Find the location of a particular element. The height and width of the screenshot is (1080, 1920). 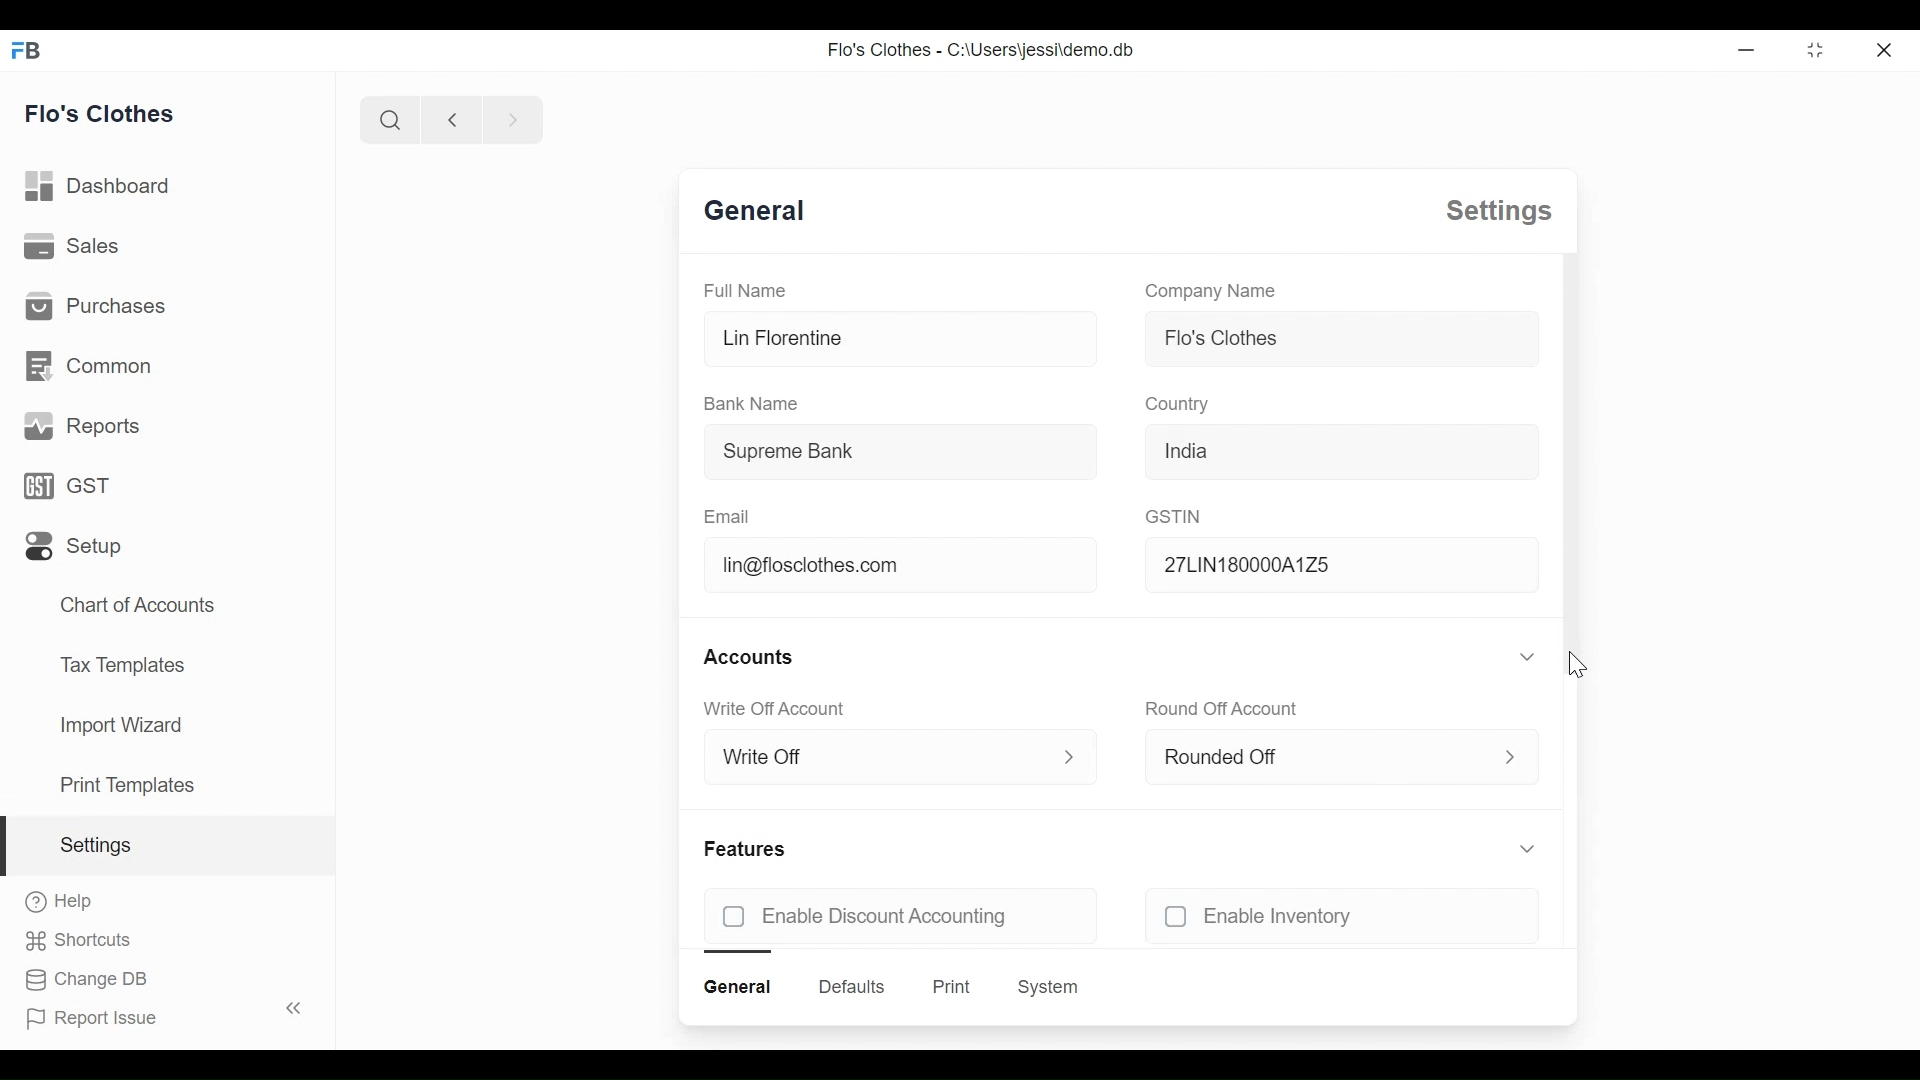

Country is located at coordinates (1177, 404).